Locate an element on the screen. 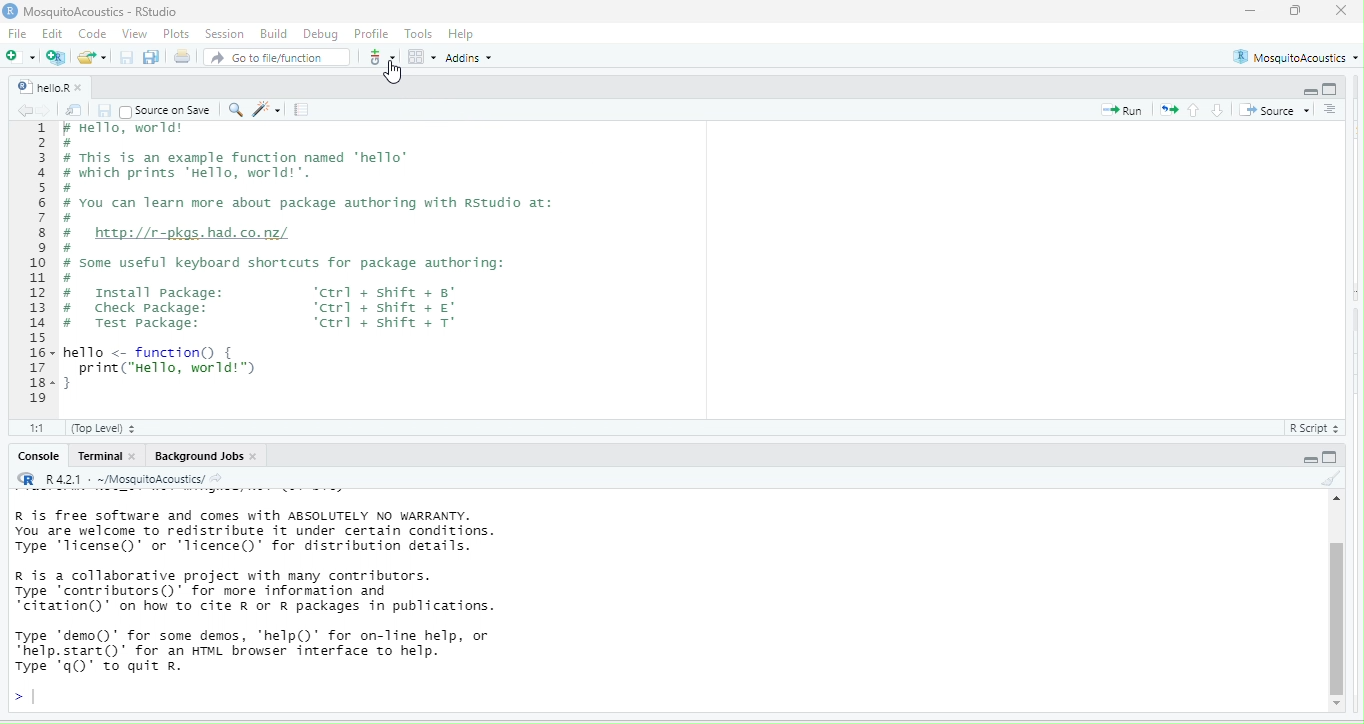  source is located at coordinates (1274, 110).